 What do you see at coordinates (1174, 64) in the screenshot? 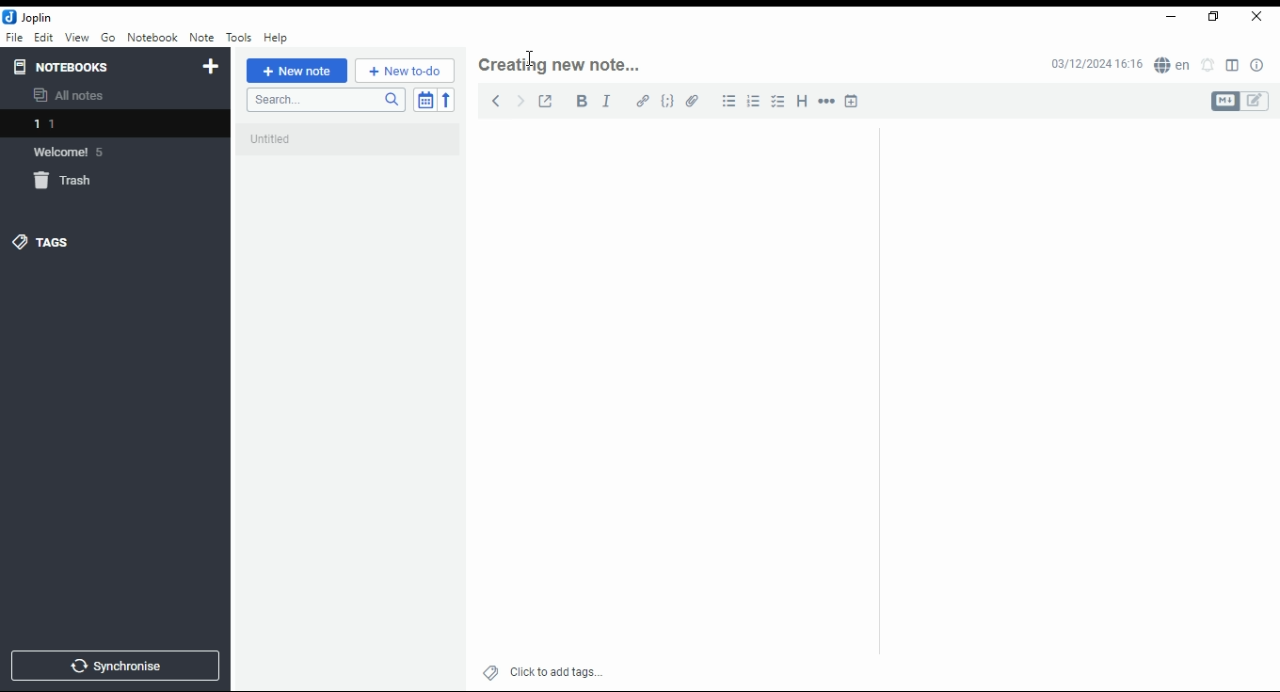
I see `spell checker` at bounding box center [1174, 64].